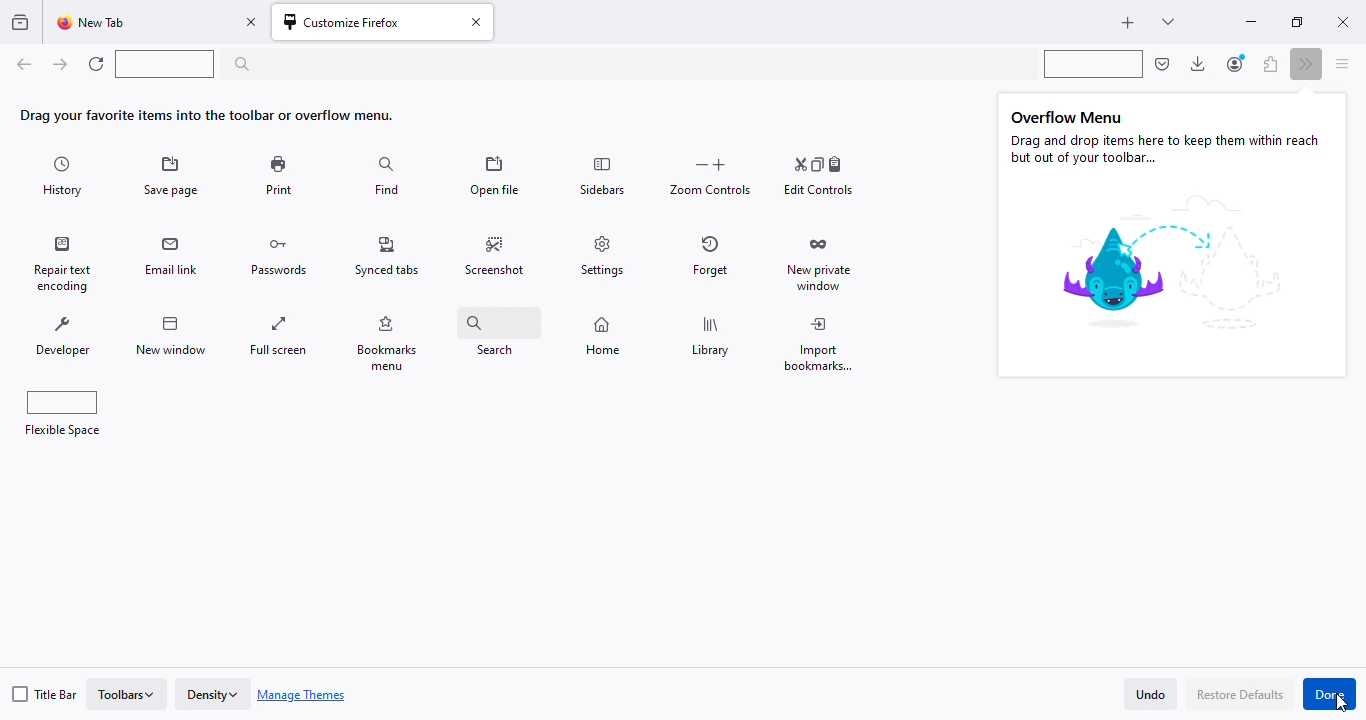  Describe the element at coordinates (1341, 703) in the screenshot. I see `cursor` at that location.